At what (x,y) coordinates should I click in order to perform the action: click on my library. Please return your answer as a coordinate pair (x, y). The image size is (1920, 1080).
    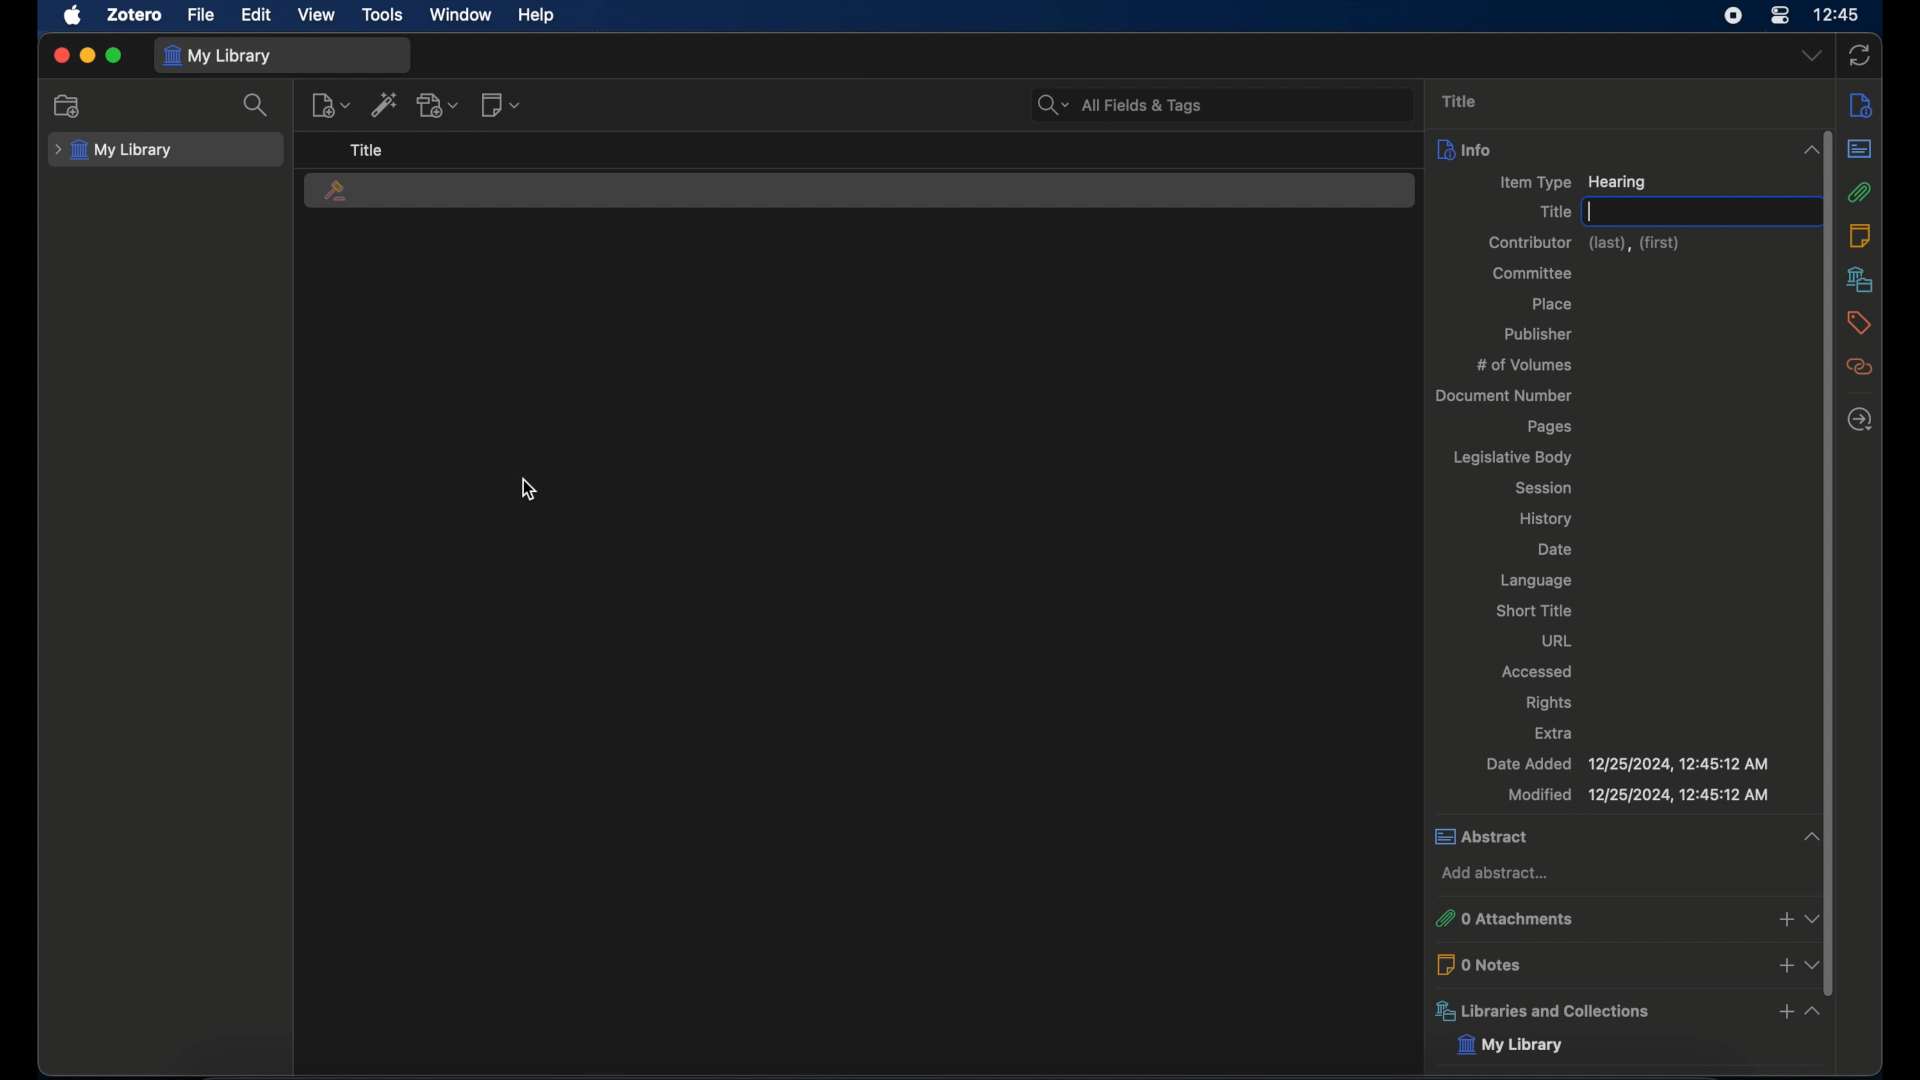
    Looking at the image, I should click on (1507, 1045).